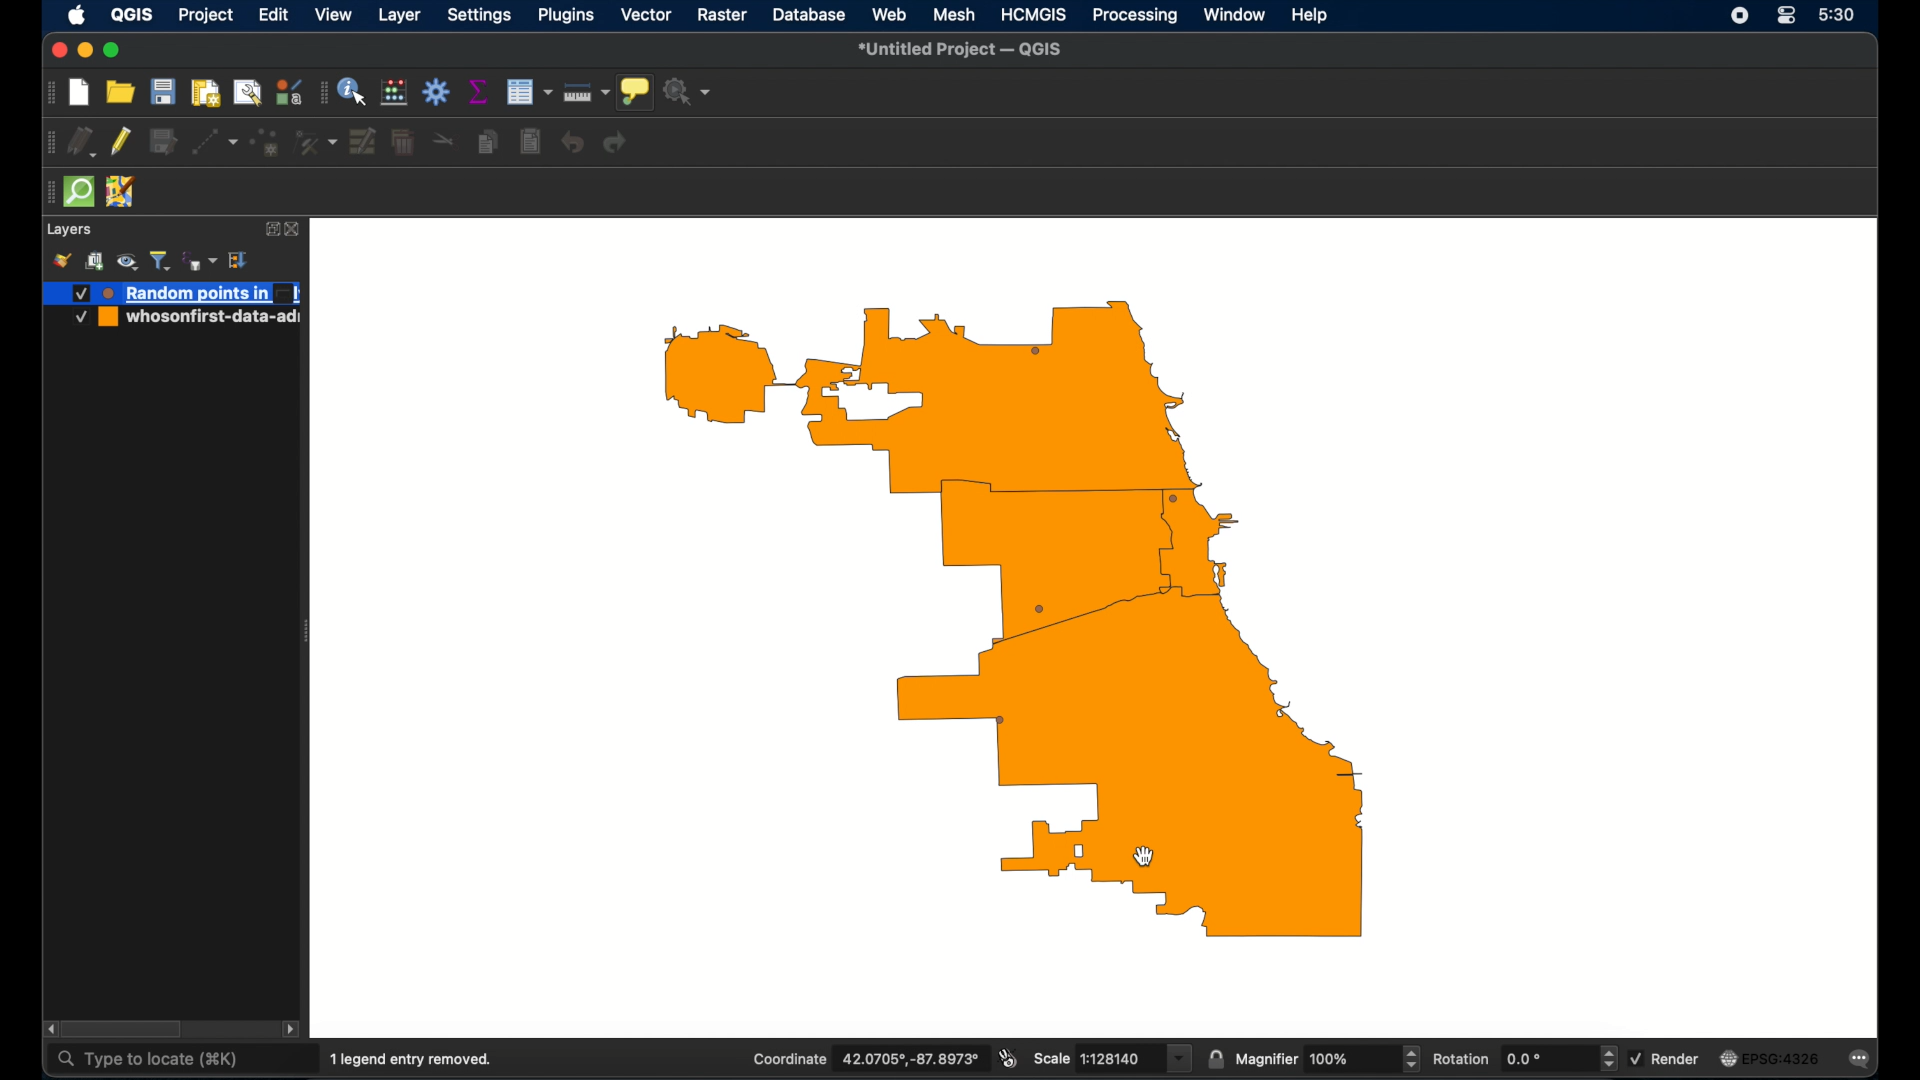 The width and height of the screenshot is (1920, 1080). What do you see at coordinates (77, 15) in the screenshot?
I see `apple icon` at bounding box center [77, 15].